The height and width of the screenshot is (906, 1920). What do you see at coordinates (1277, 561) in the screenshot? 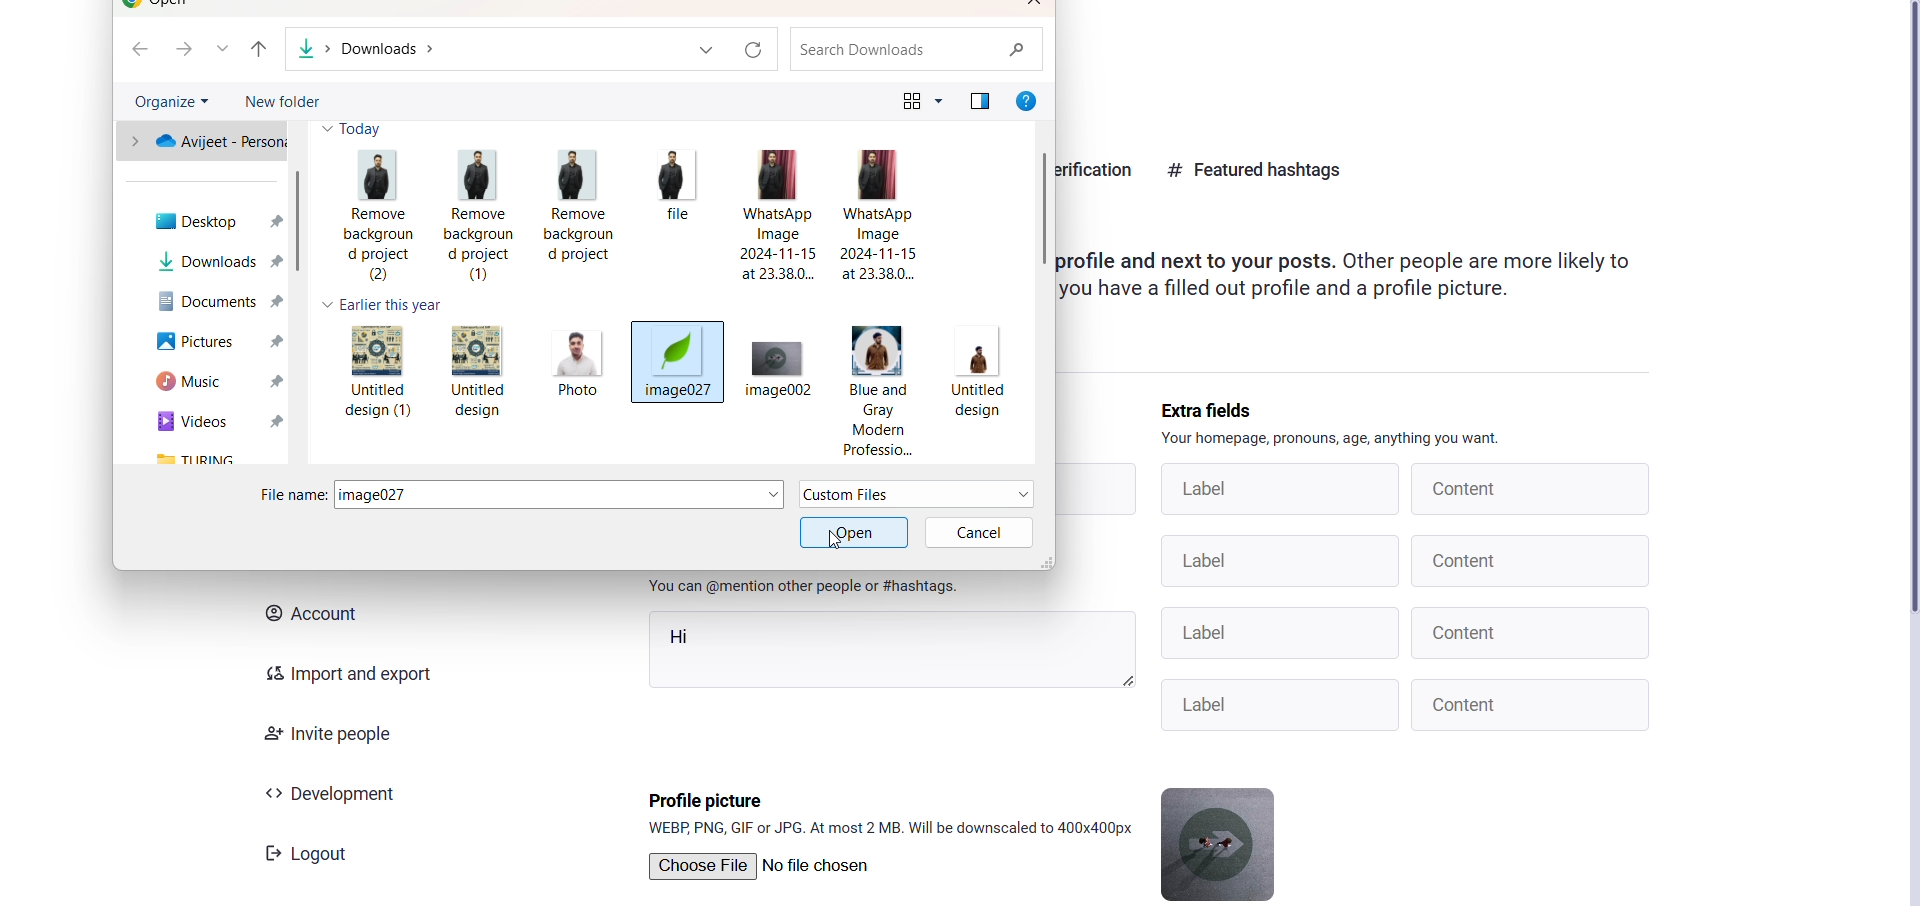
I see `Label` at bounding box center [1277, 561].